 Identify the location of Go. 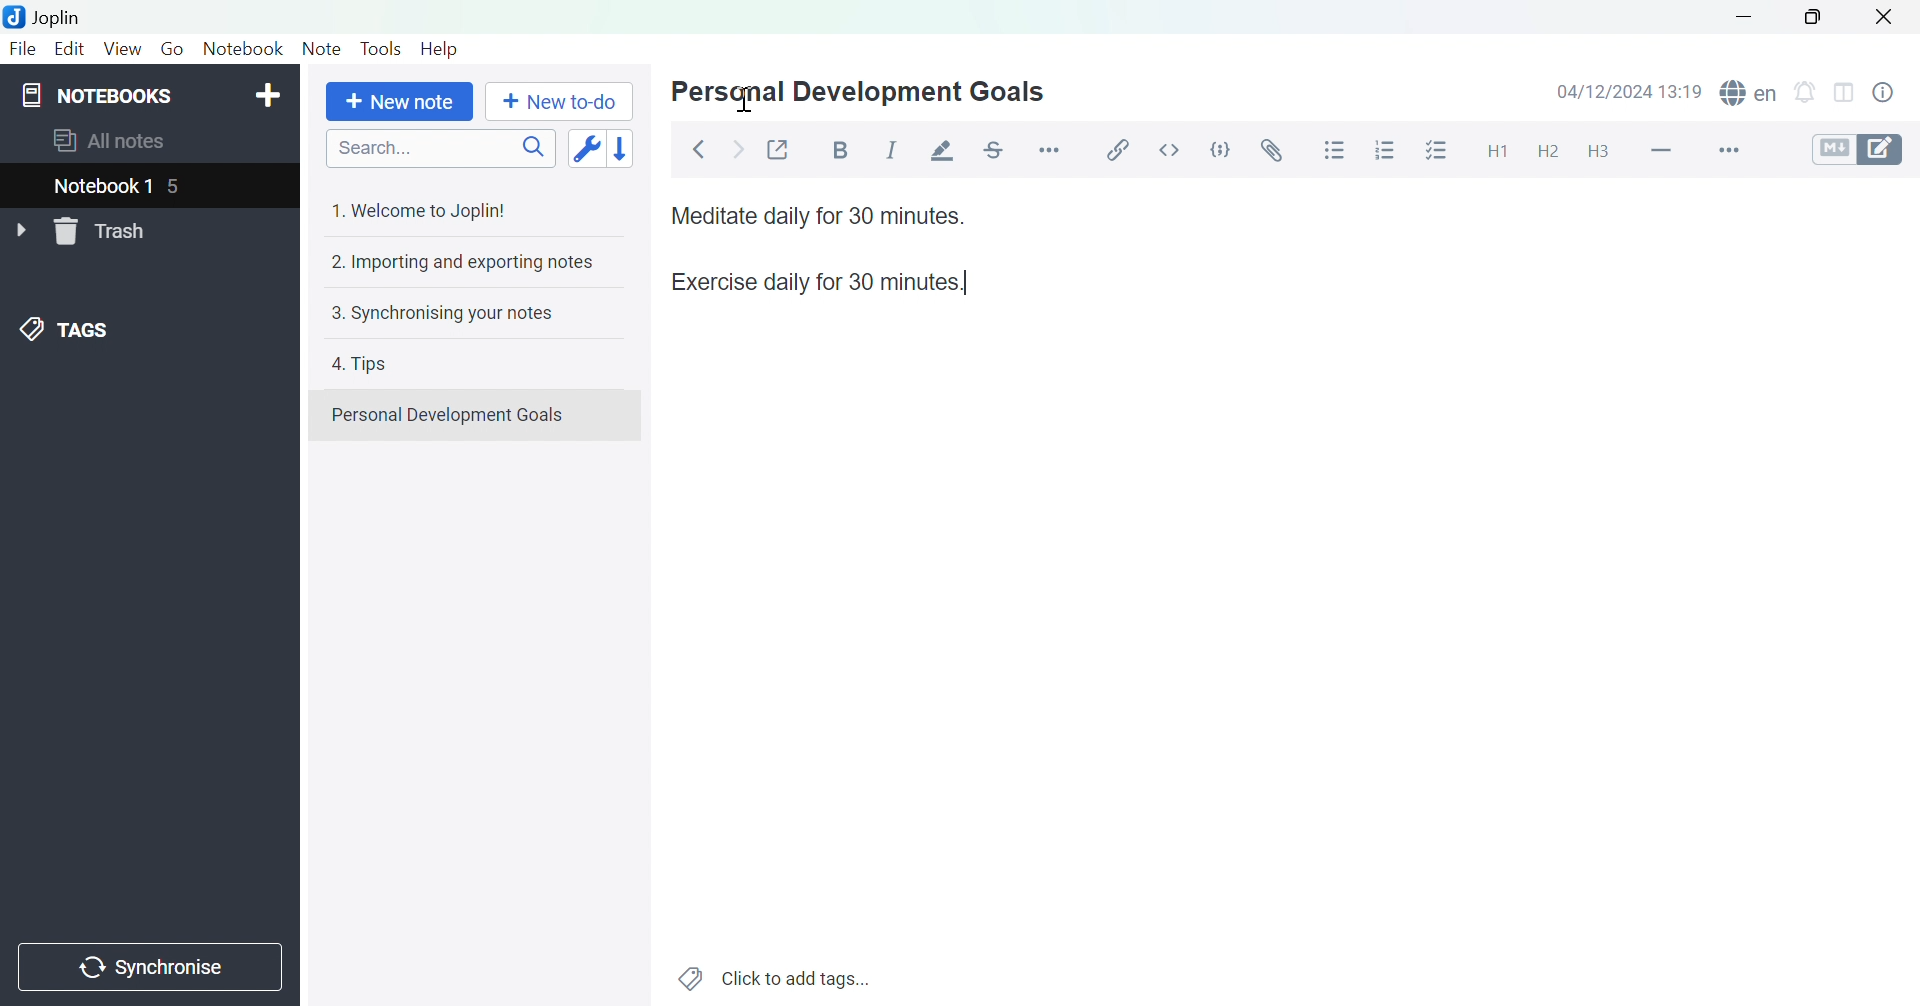
(172, 50).